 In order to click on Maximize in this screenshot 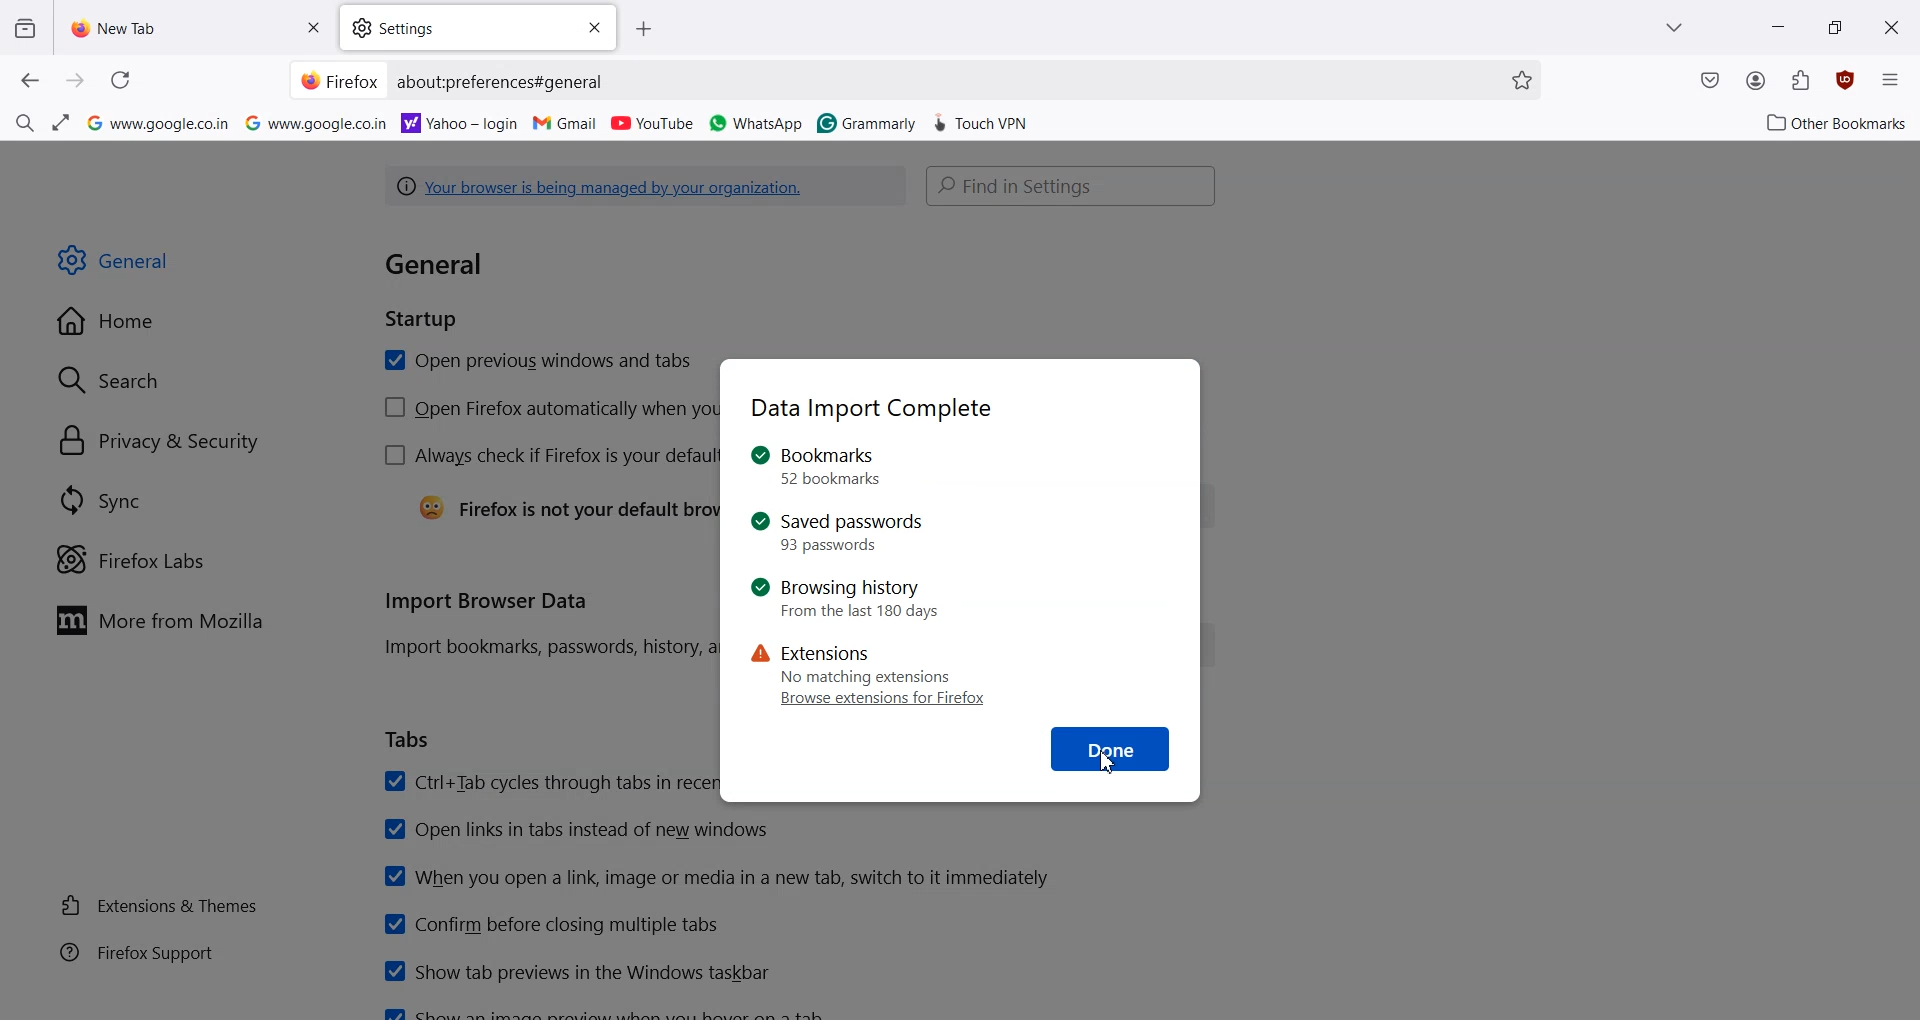, I will do `click(1834, 25)`.